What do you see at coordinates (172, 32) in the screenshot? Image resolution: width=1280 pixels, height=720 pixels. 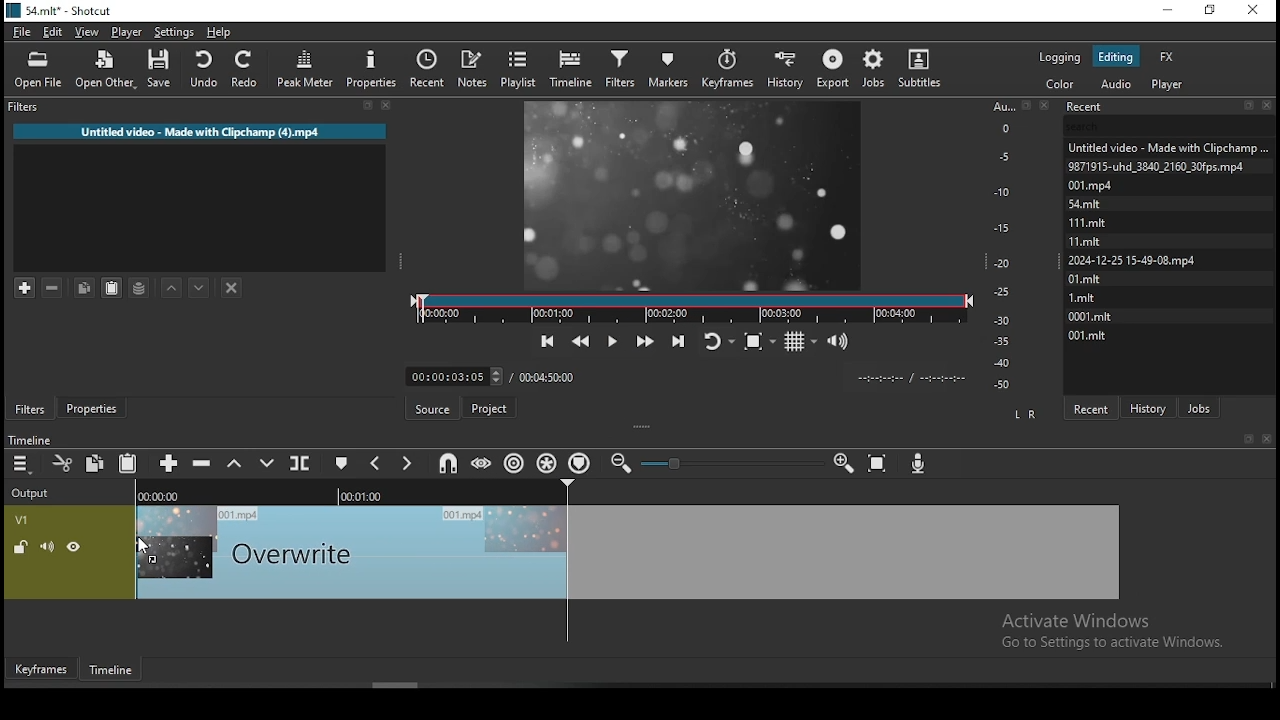 I see `settings` at bounding box center [172, 32].